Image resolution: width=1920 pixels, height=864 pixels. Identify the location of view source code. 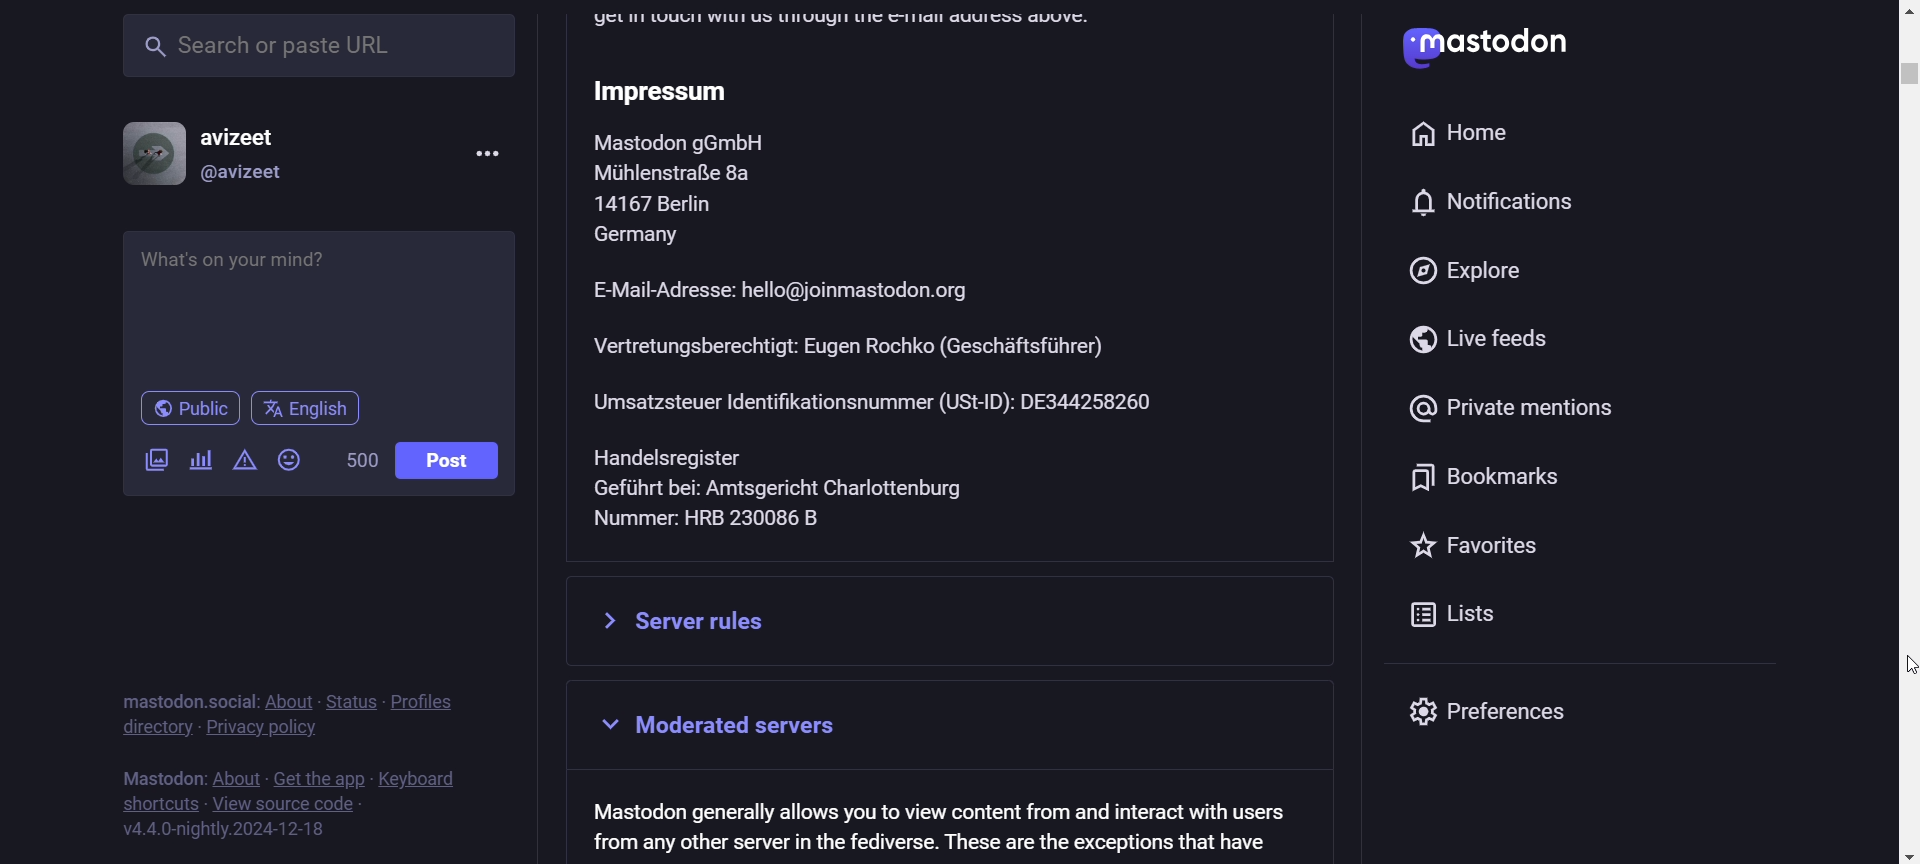
(287, 806).